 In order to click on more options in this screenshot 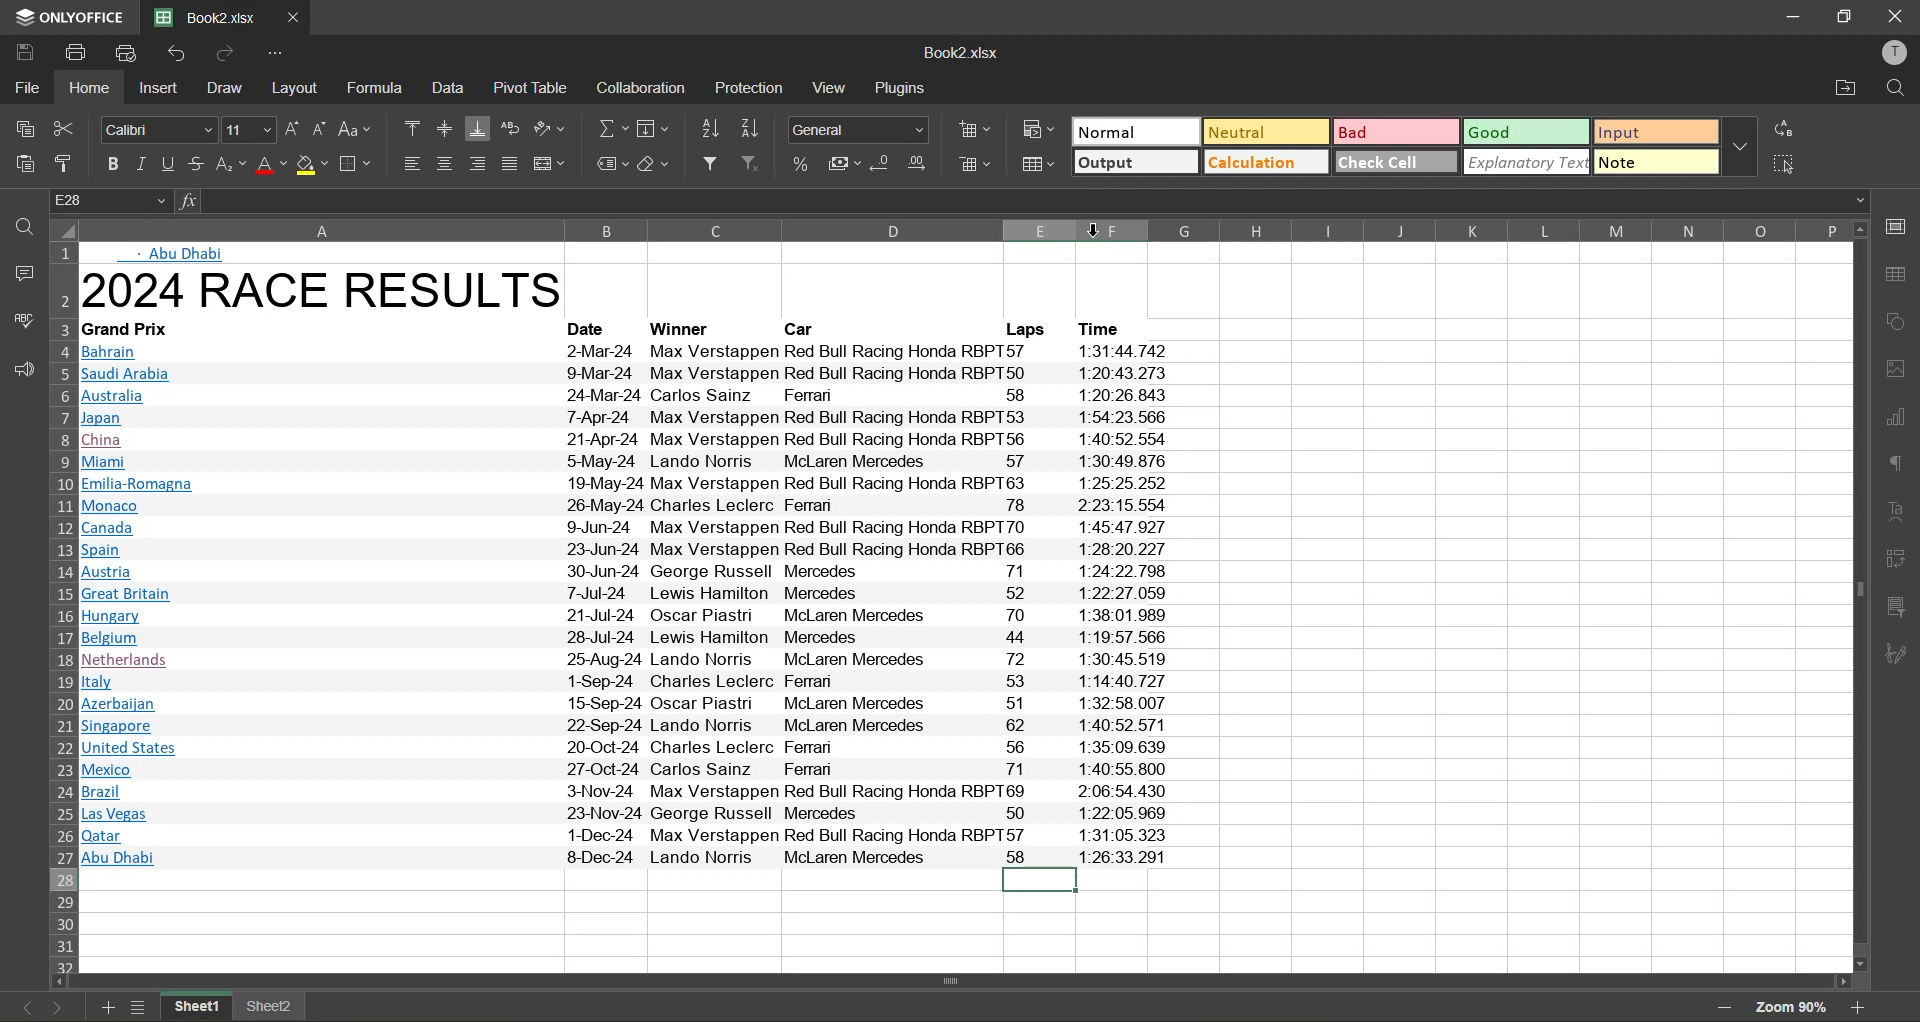, I will do `click(1741, 149)`.